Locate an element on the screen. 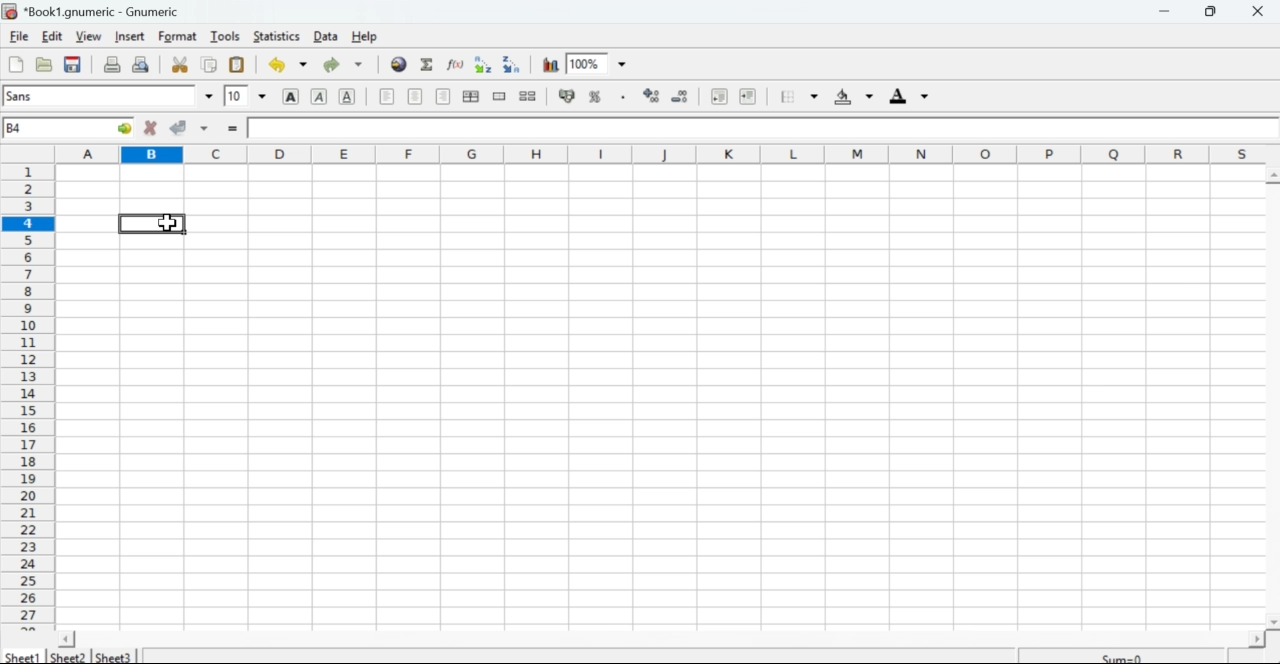 The image size is (1280, 664). File is located at coordinates (15, 66).